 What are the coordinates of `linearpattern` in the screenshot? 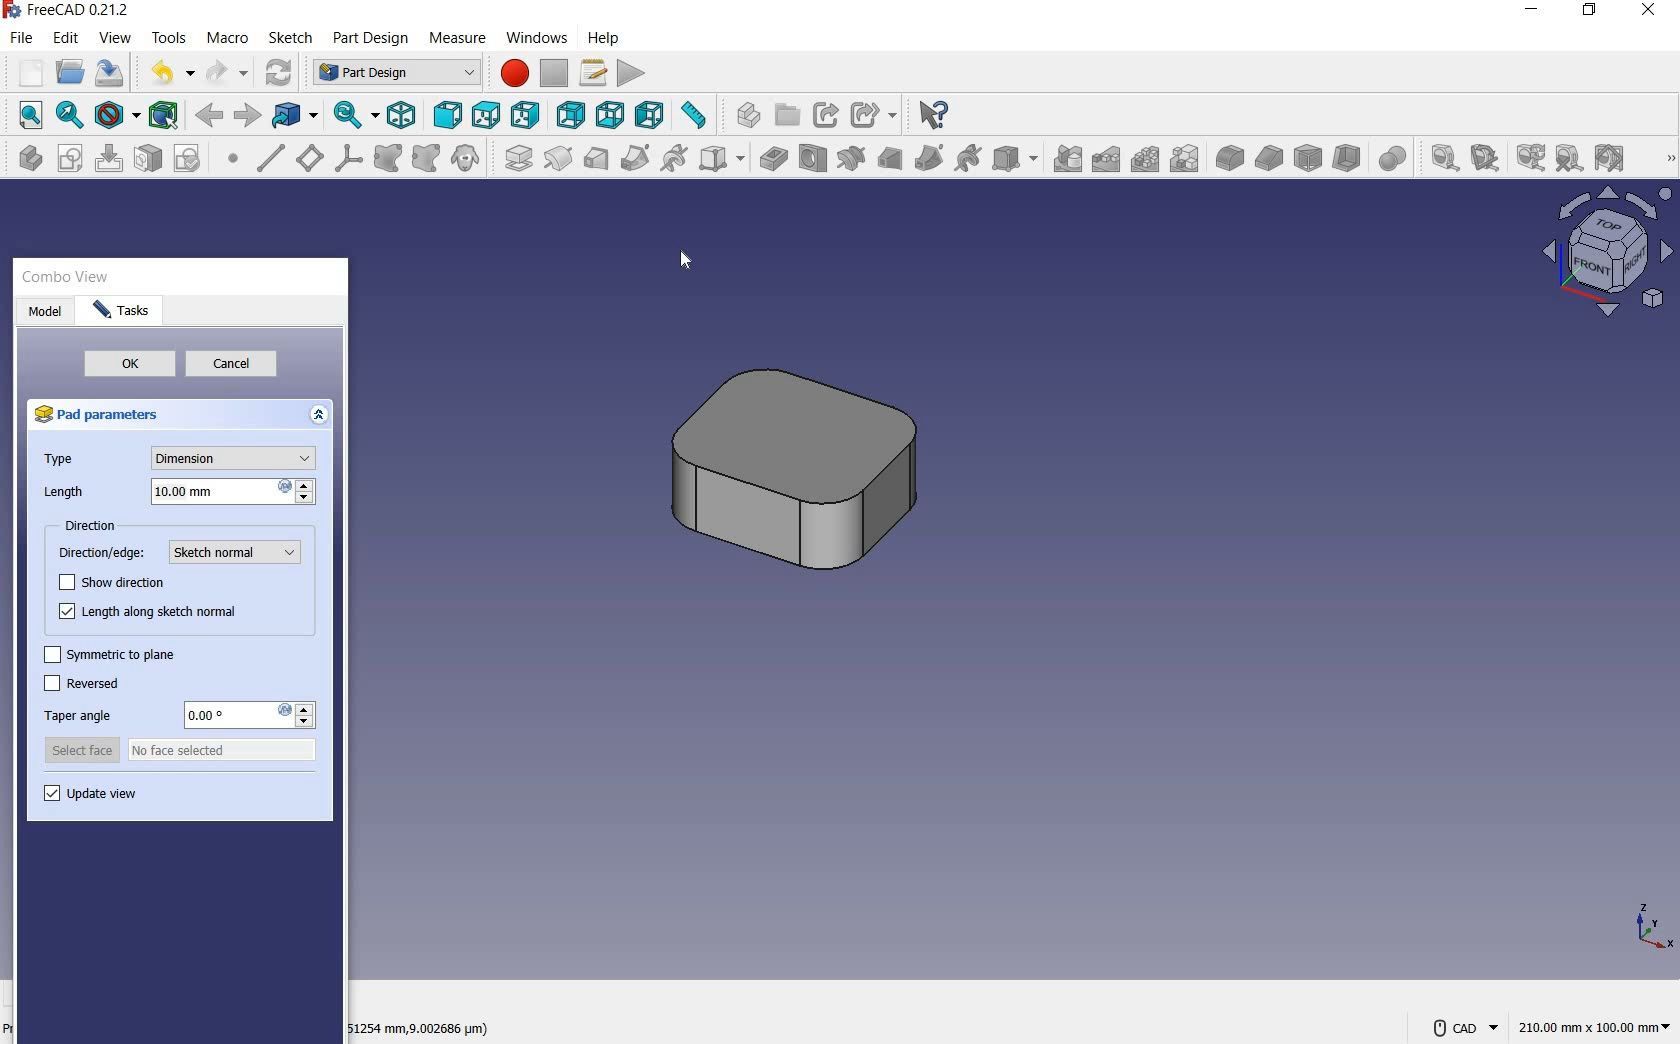 It's located at (1107, 160).